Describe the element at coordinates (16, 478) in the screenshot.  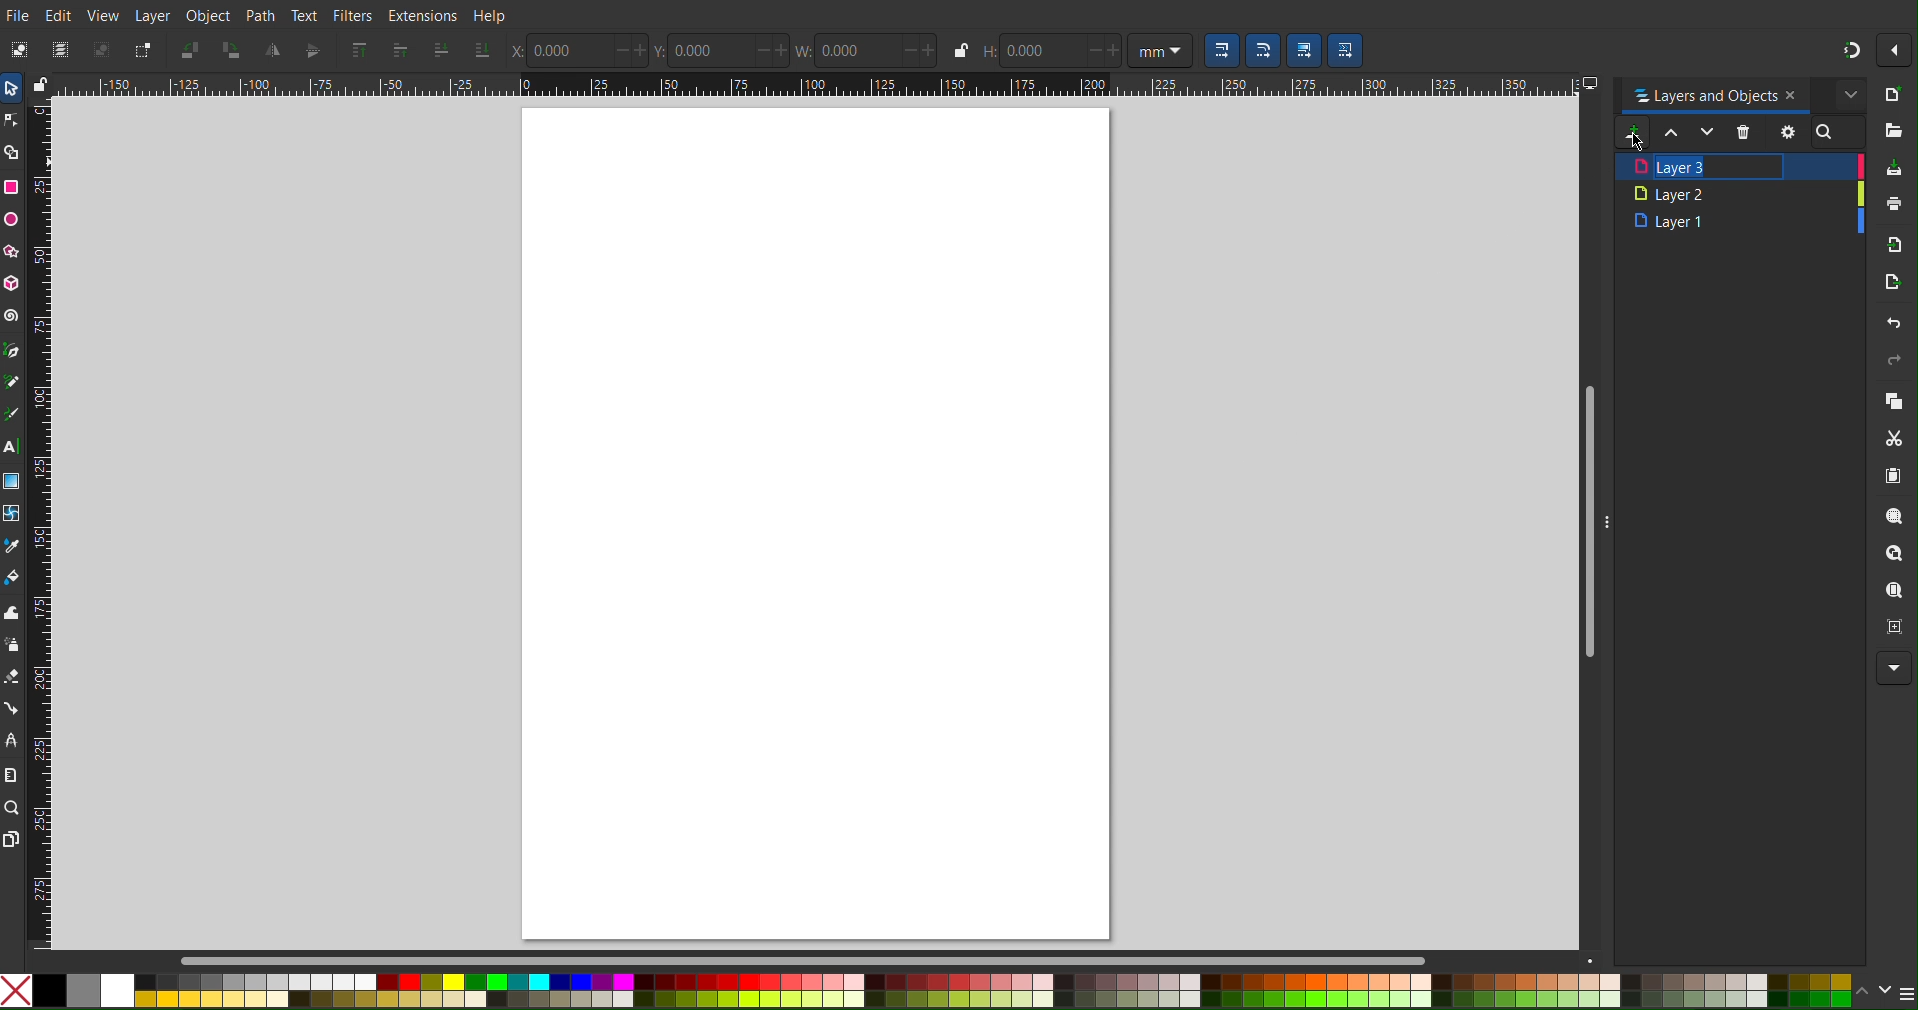
I see `Gradient Tool` at that location.